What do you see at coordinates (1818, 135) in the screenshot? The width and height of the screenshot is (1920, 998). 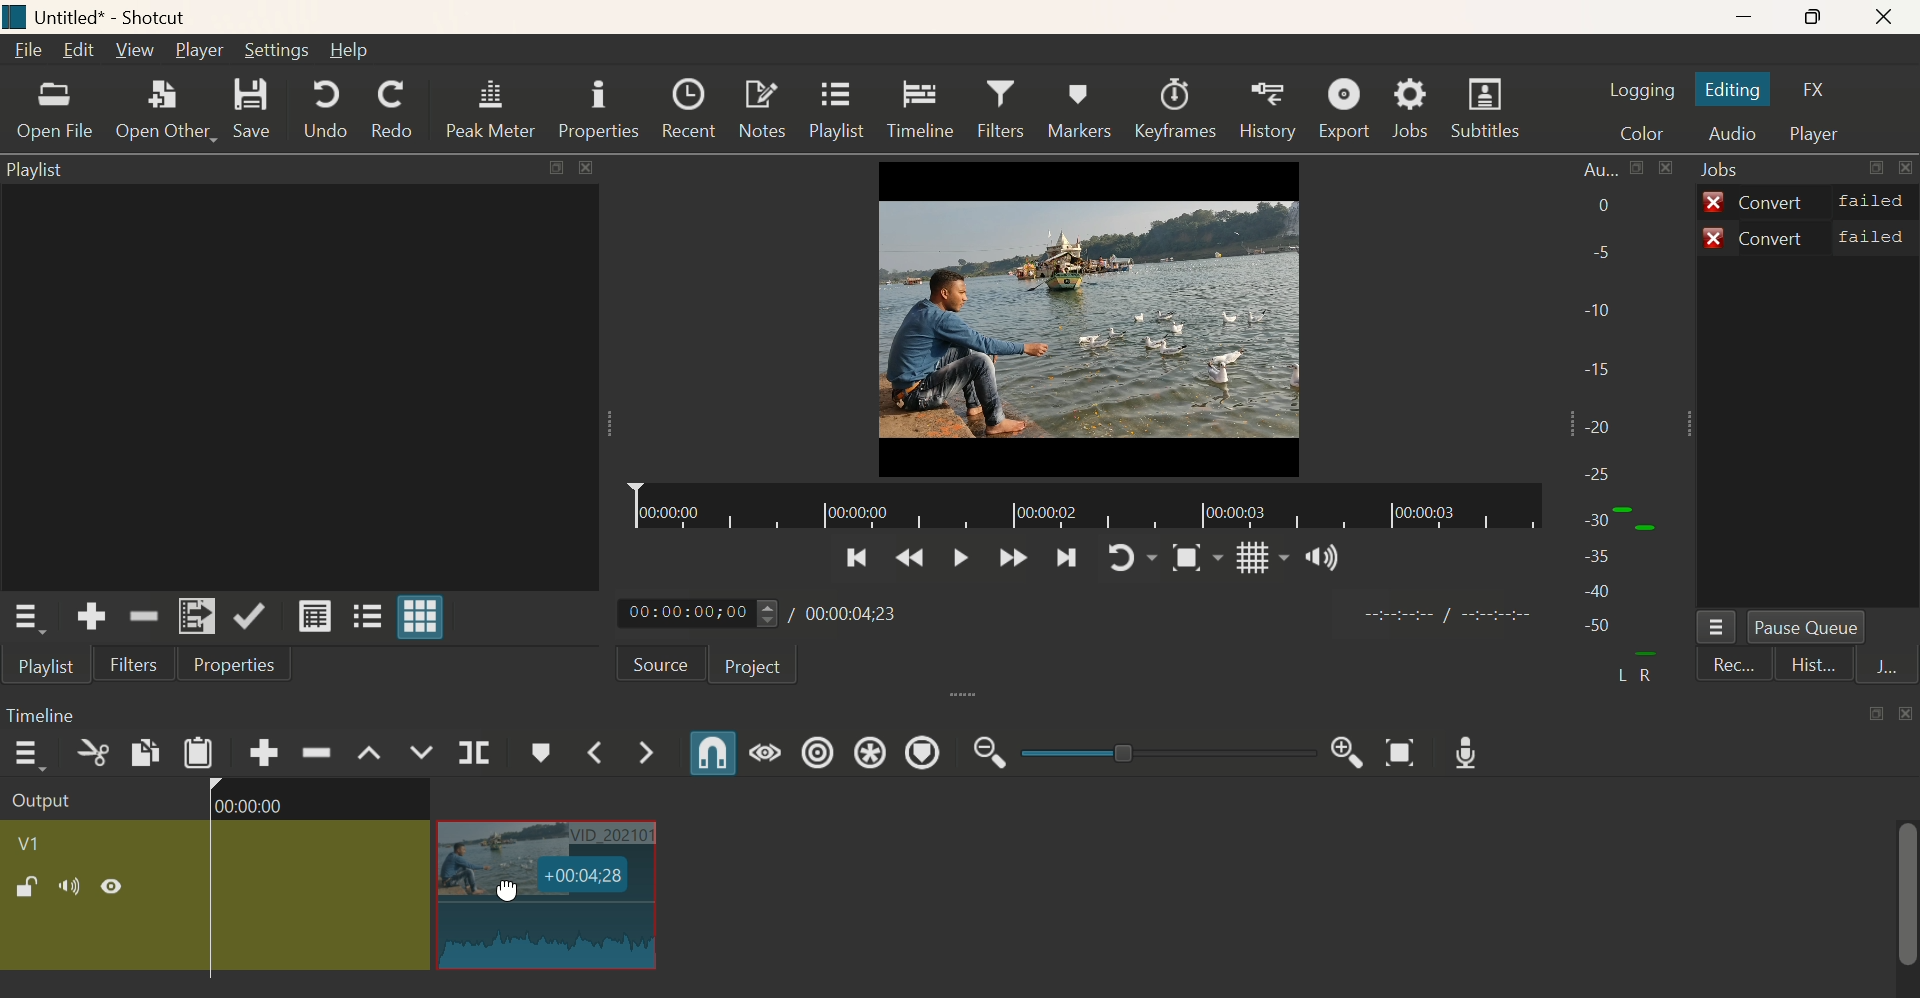 I see `Player` at bounding box center [1818, 135].